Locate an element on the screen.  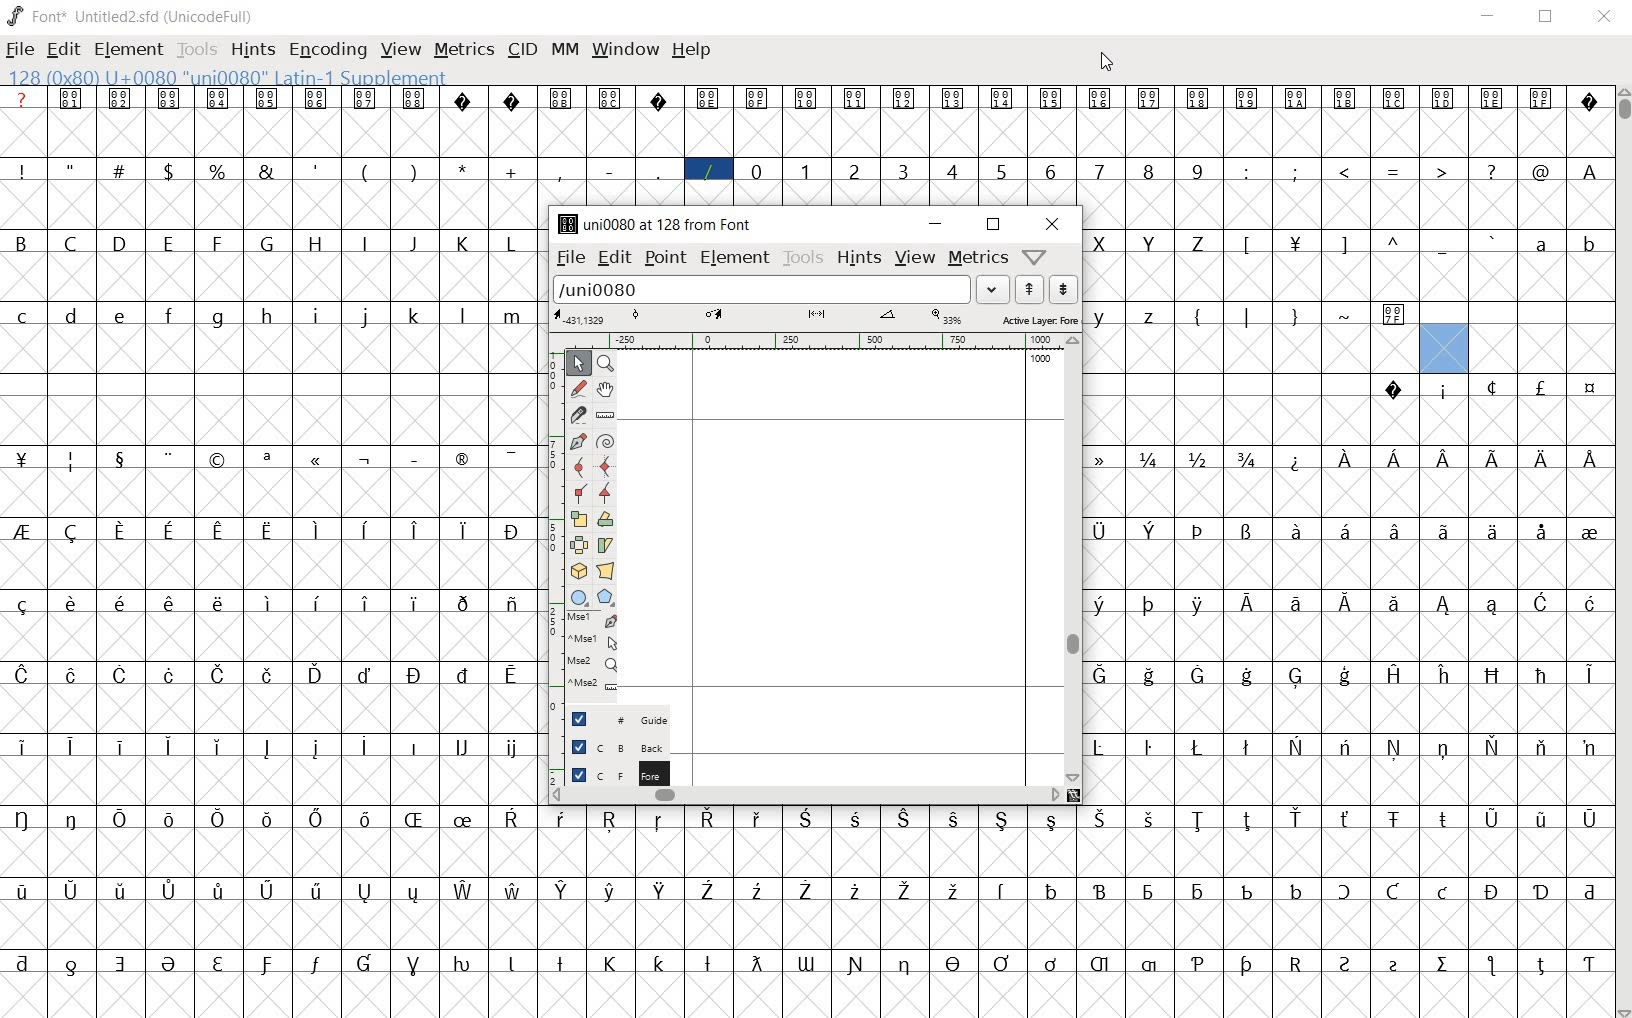
glyph is located at coordinates (1345, 819).